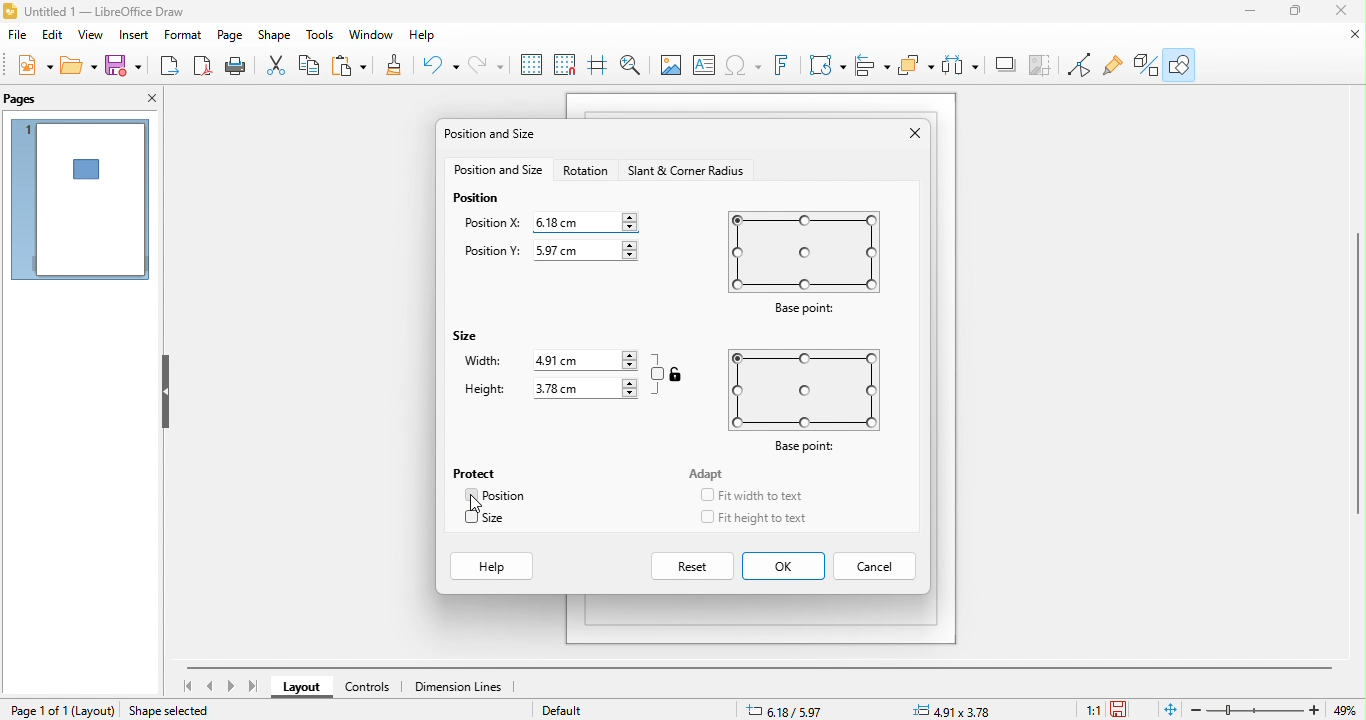 The height and width of the screenshot is (720, 1366). I want to click on page 1 of 1, so click(38, 710).